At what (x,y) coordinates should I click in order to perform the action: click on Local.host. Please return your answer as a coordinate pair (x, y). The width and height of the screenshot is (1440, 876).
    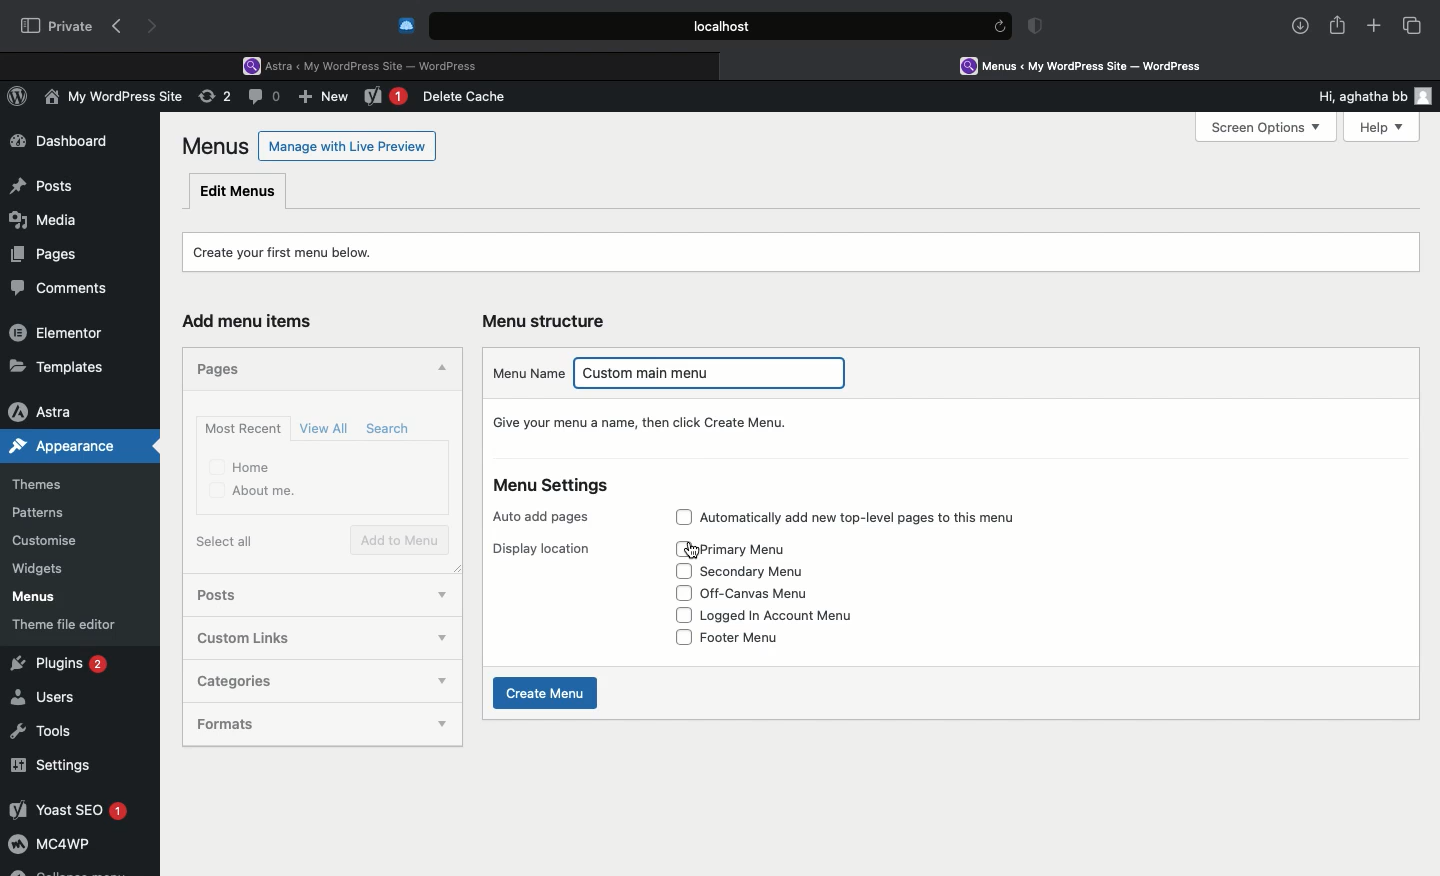
    Looking at the image, I should click on (722, 25).